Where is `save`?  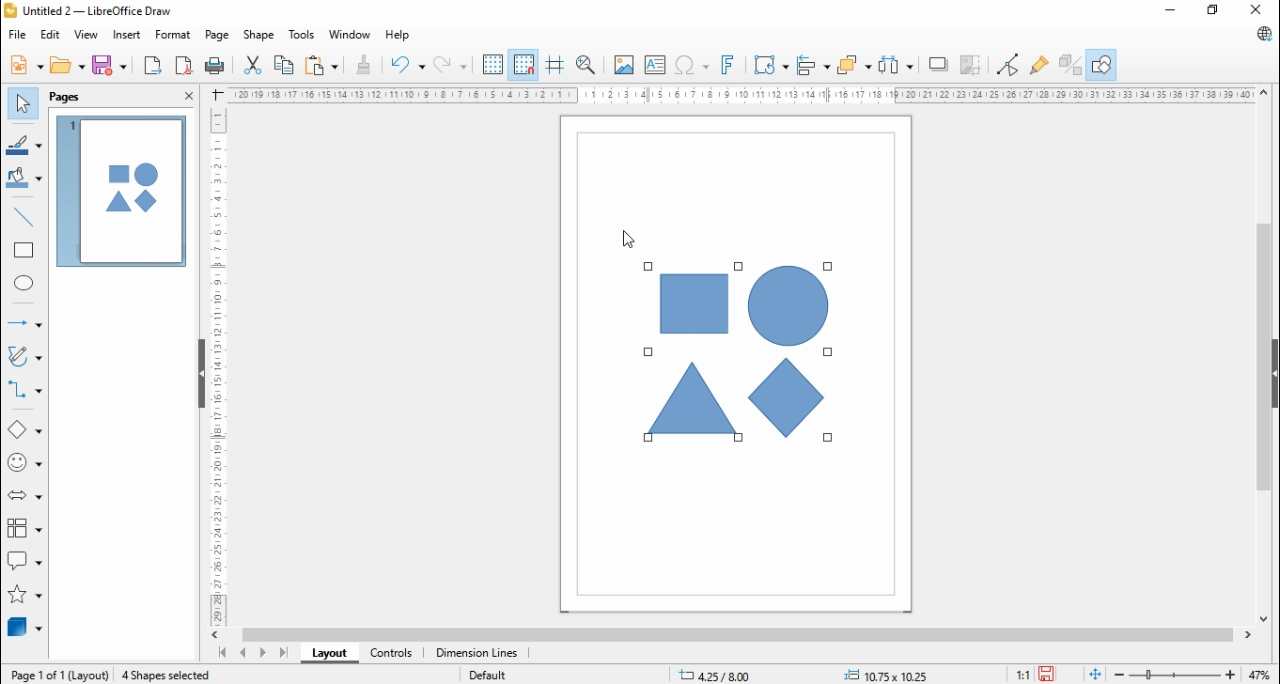 save is located at coordinates (1046, 674).